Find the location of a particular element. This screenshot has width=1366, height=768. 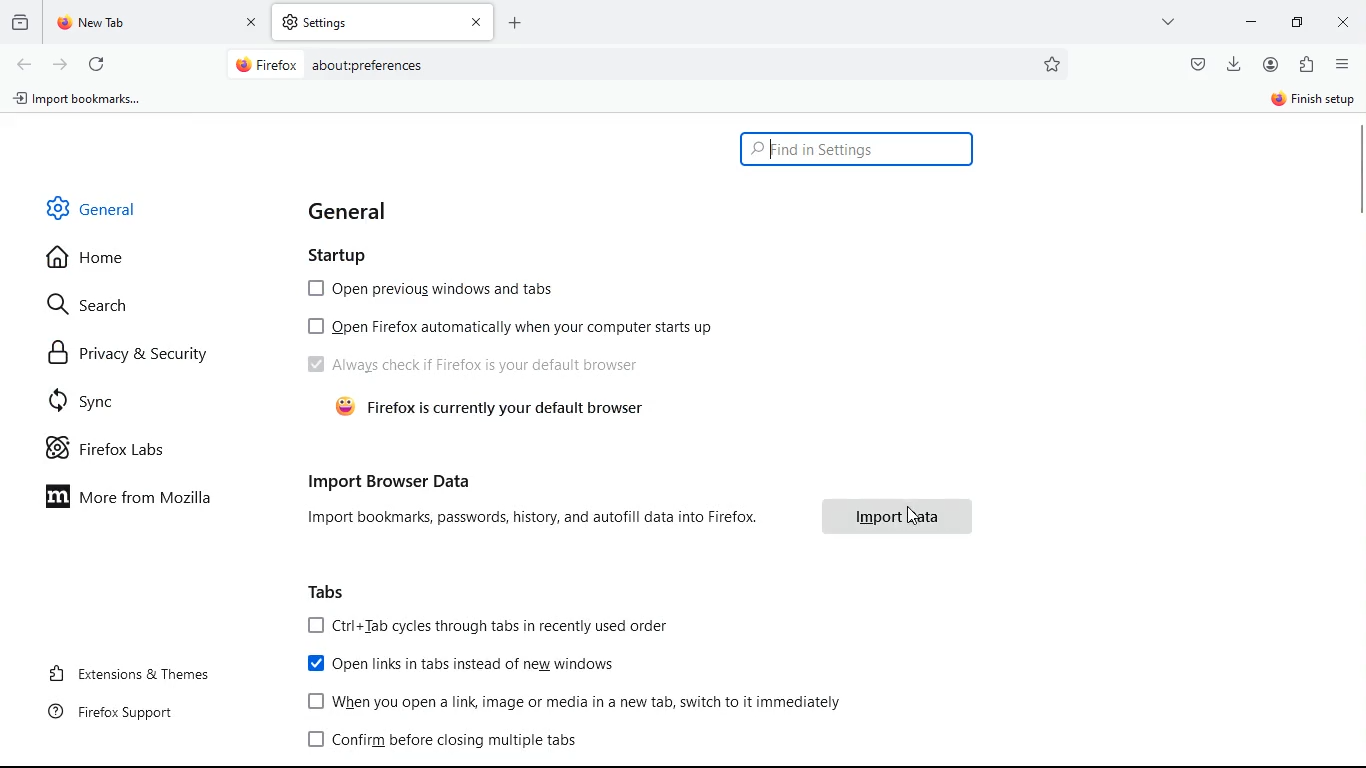

open links in tabs  instead of new windows is located at coordinates (470, 666).